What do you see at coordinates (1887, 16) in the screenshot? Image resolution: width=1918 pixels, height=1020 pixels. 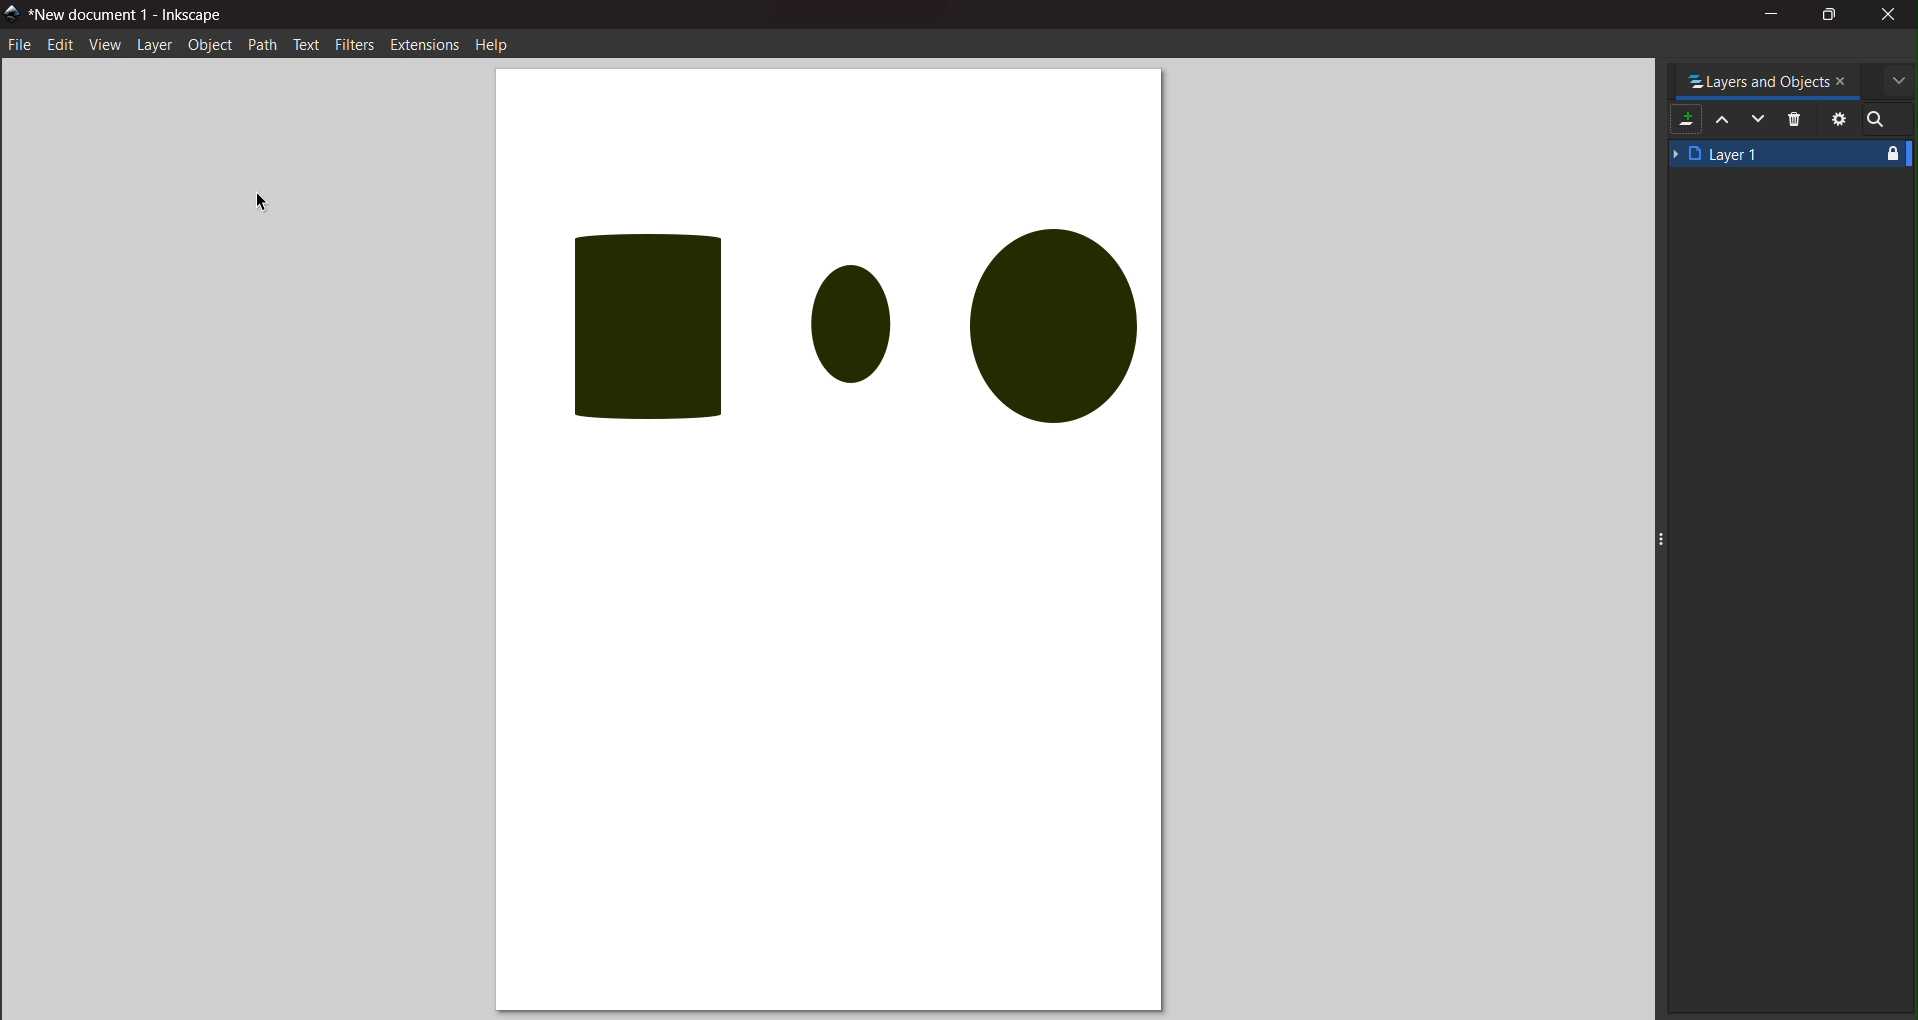 I see `close` at bounding box center [1887, 16].